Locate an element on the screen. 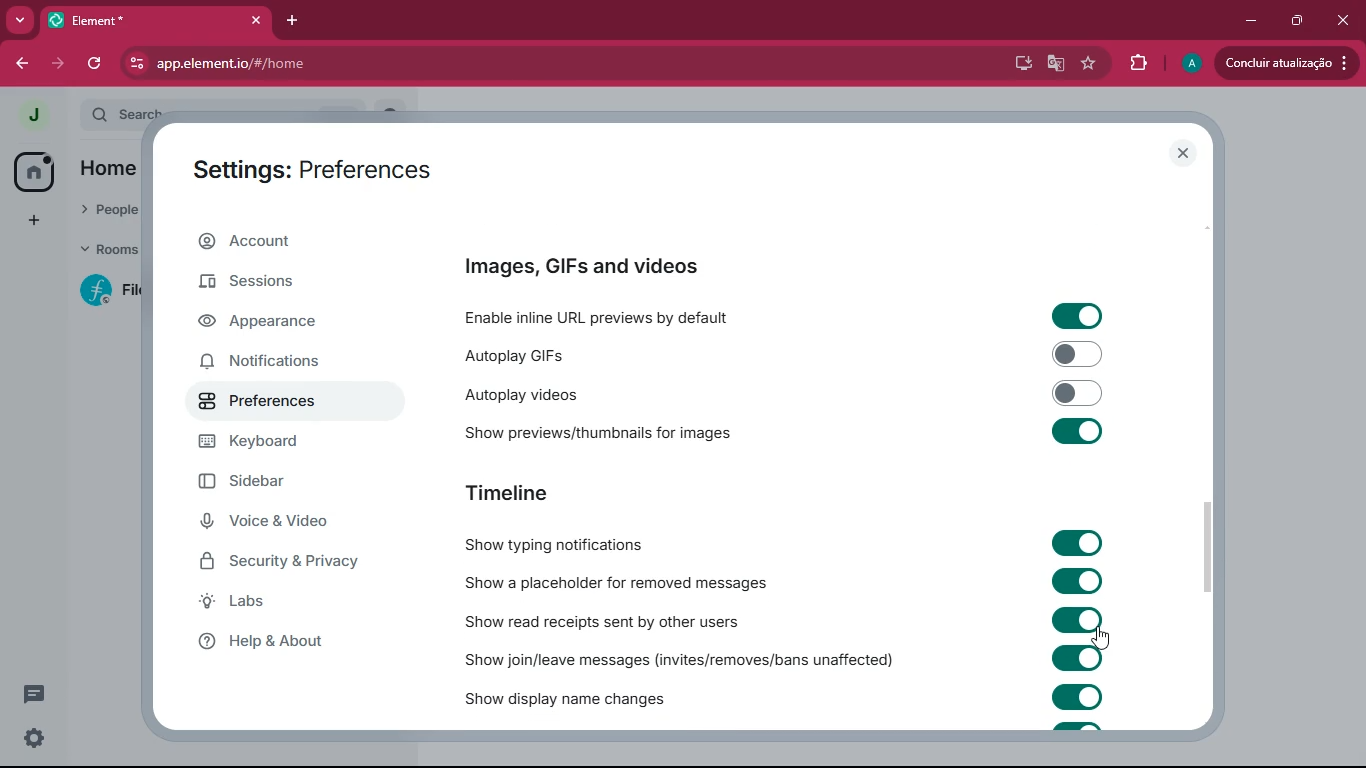 The height and width of the screenshot is (768, 1366). toggle on/off is located at coordinates (1077, 431).